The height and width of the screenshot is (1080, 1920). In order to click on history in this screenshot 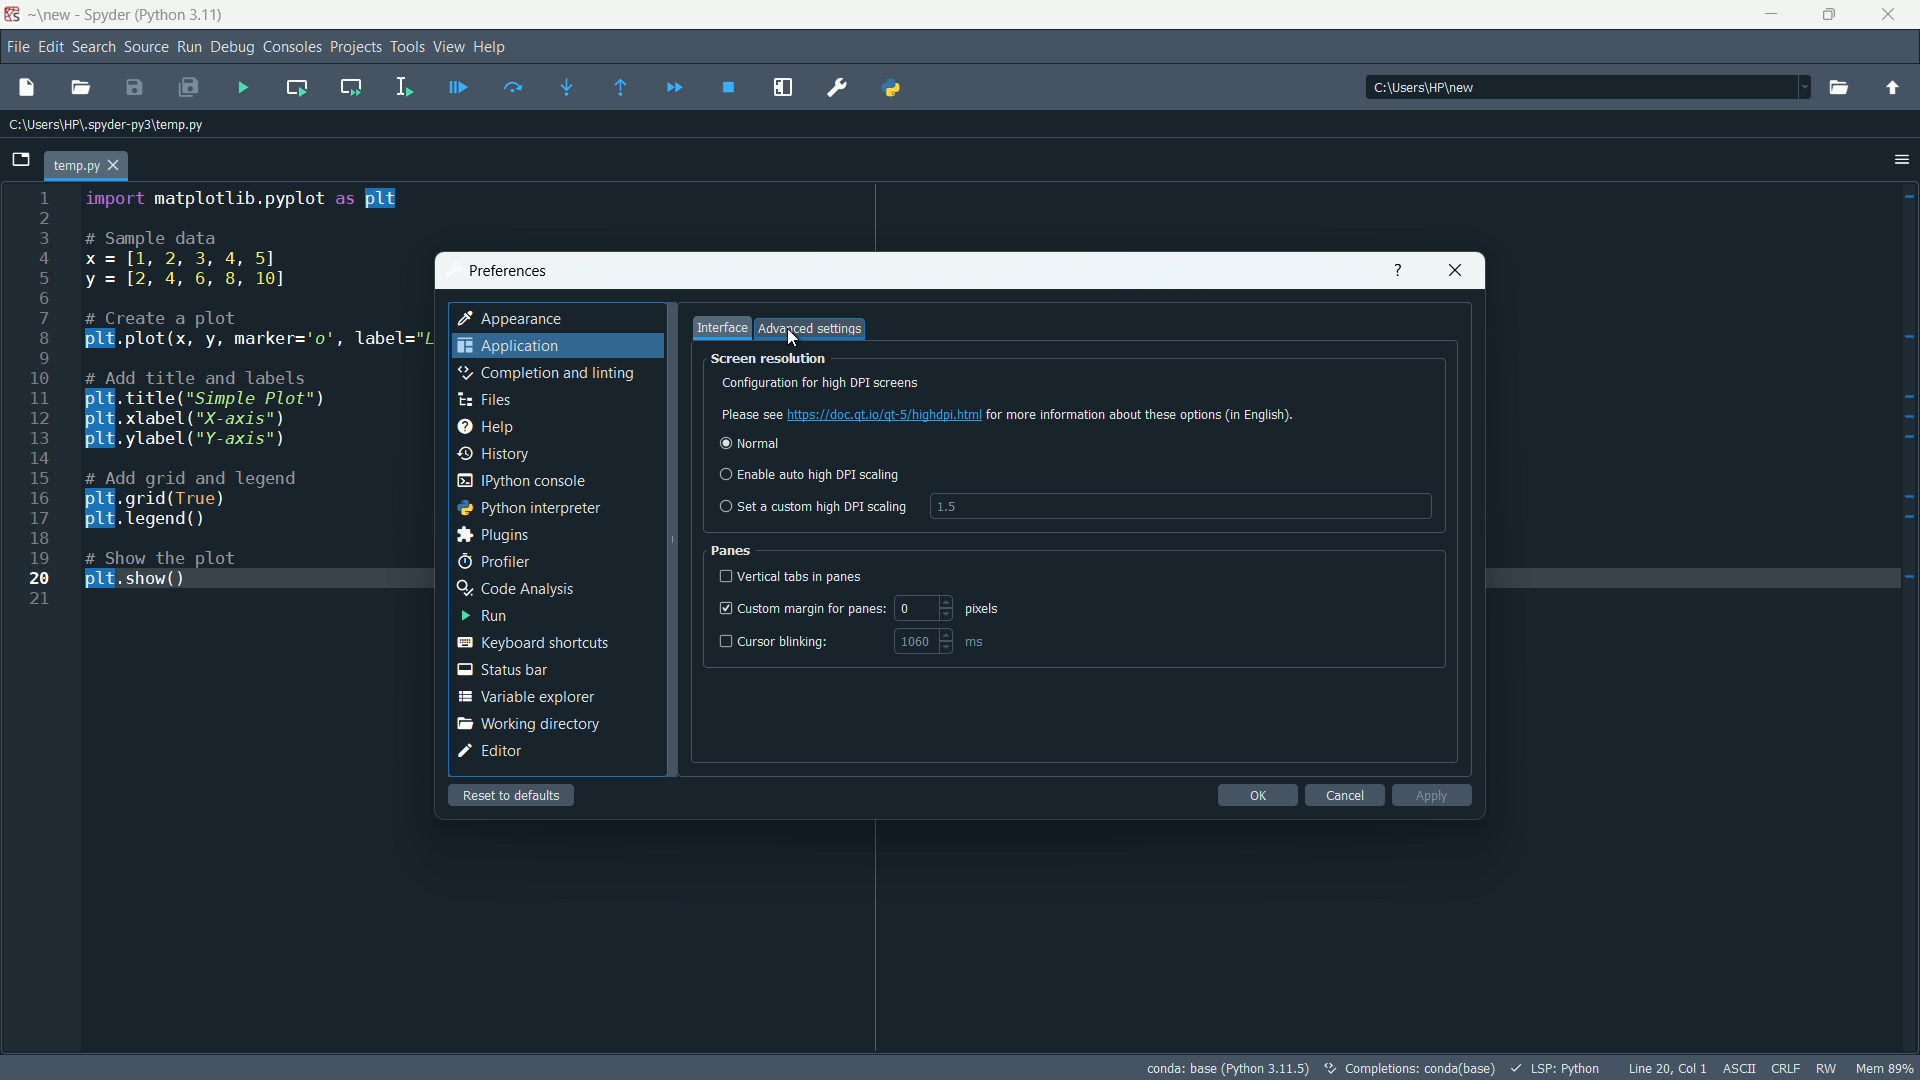, I will do `click(490, 454)`.